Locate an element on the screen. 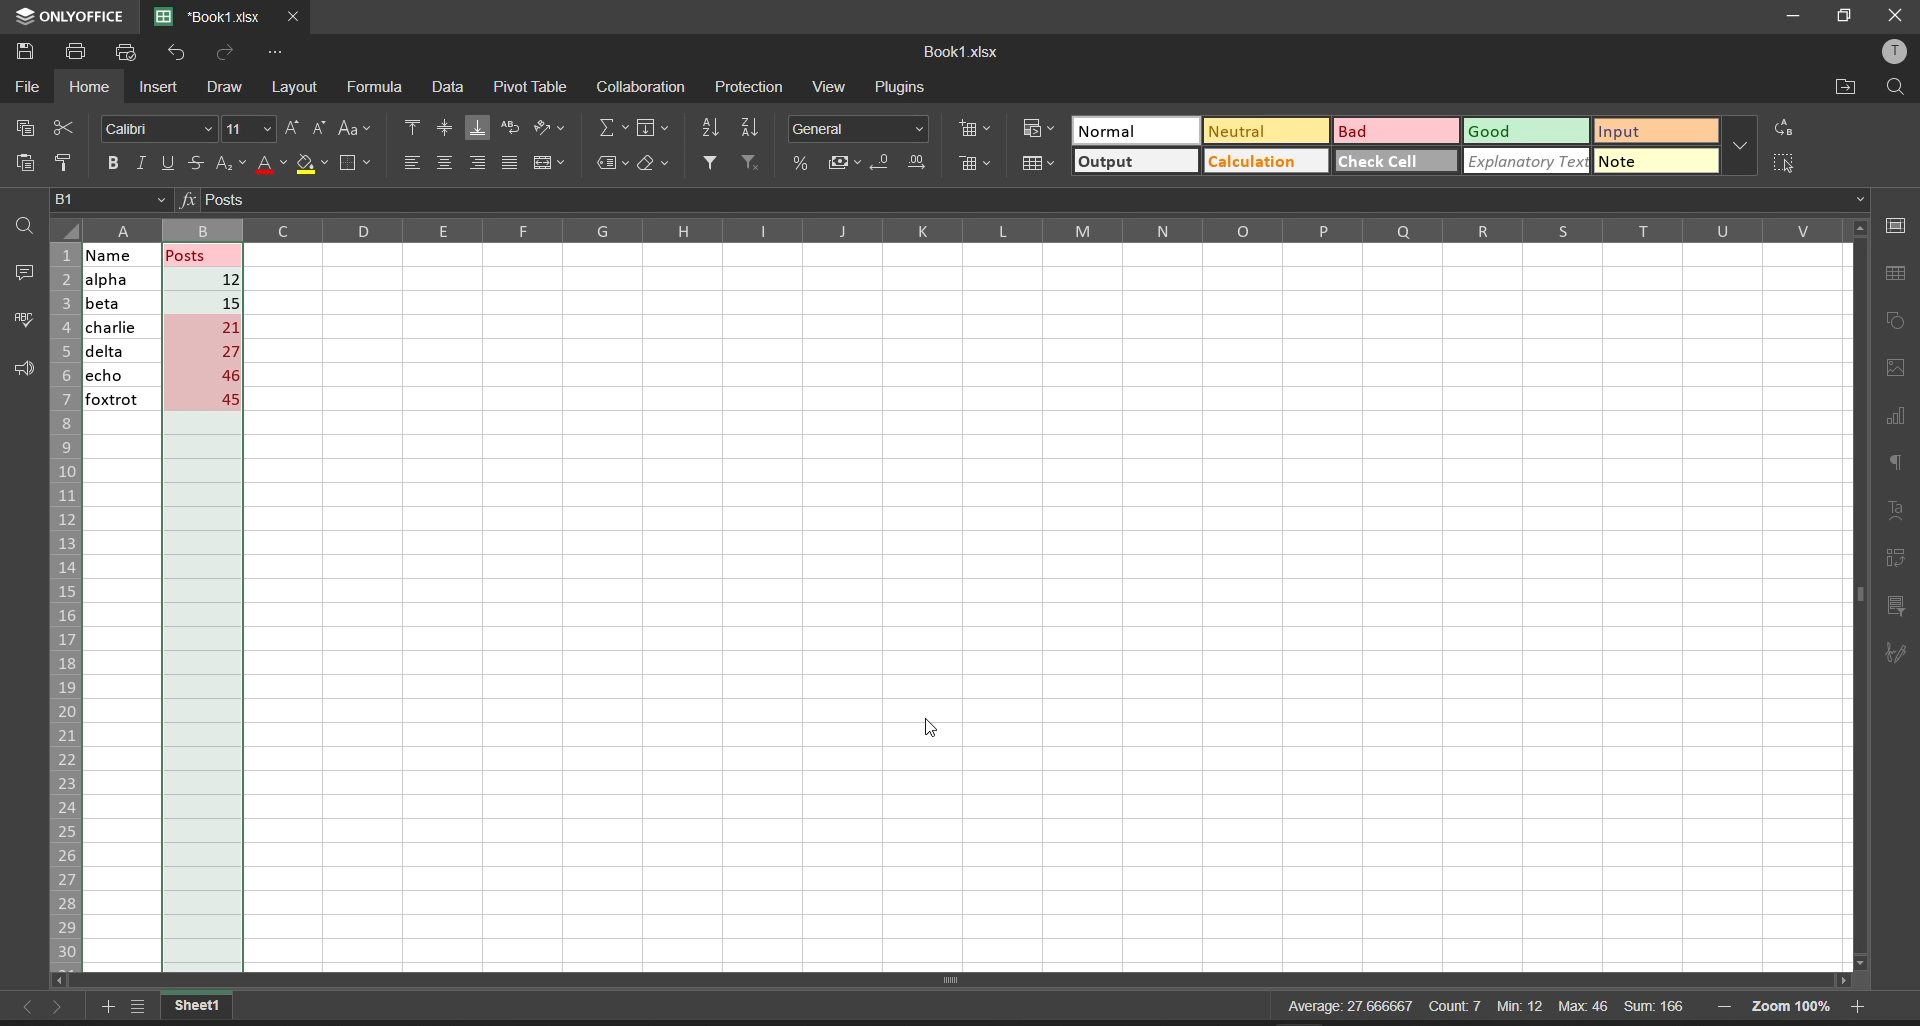 The width and height of the screenshot is (1920, 1026). data is located at coordinates (452, 88).